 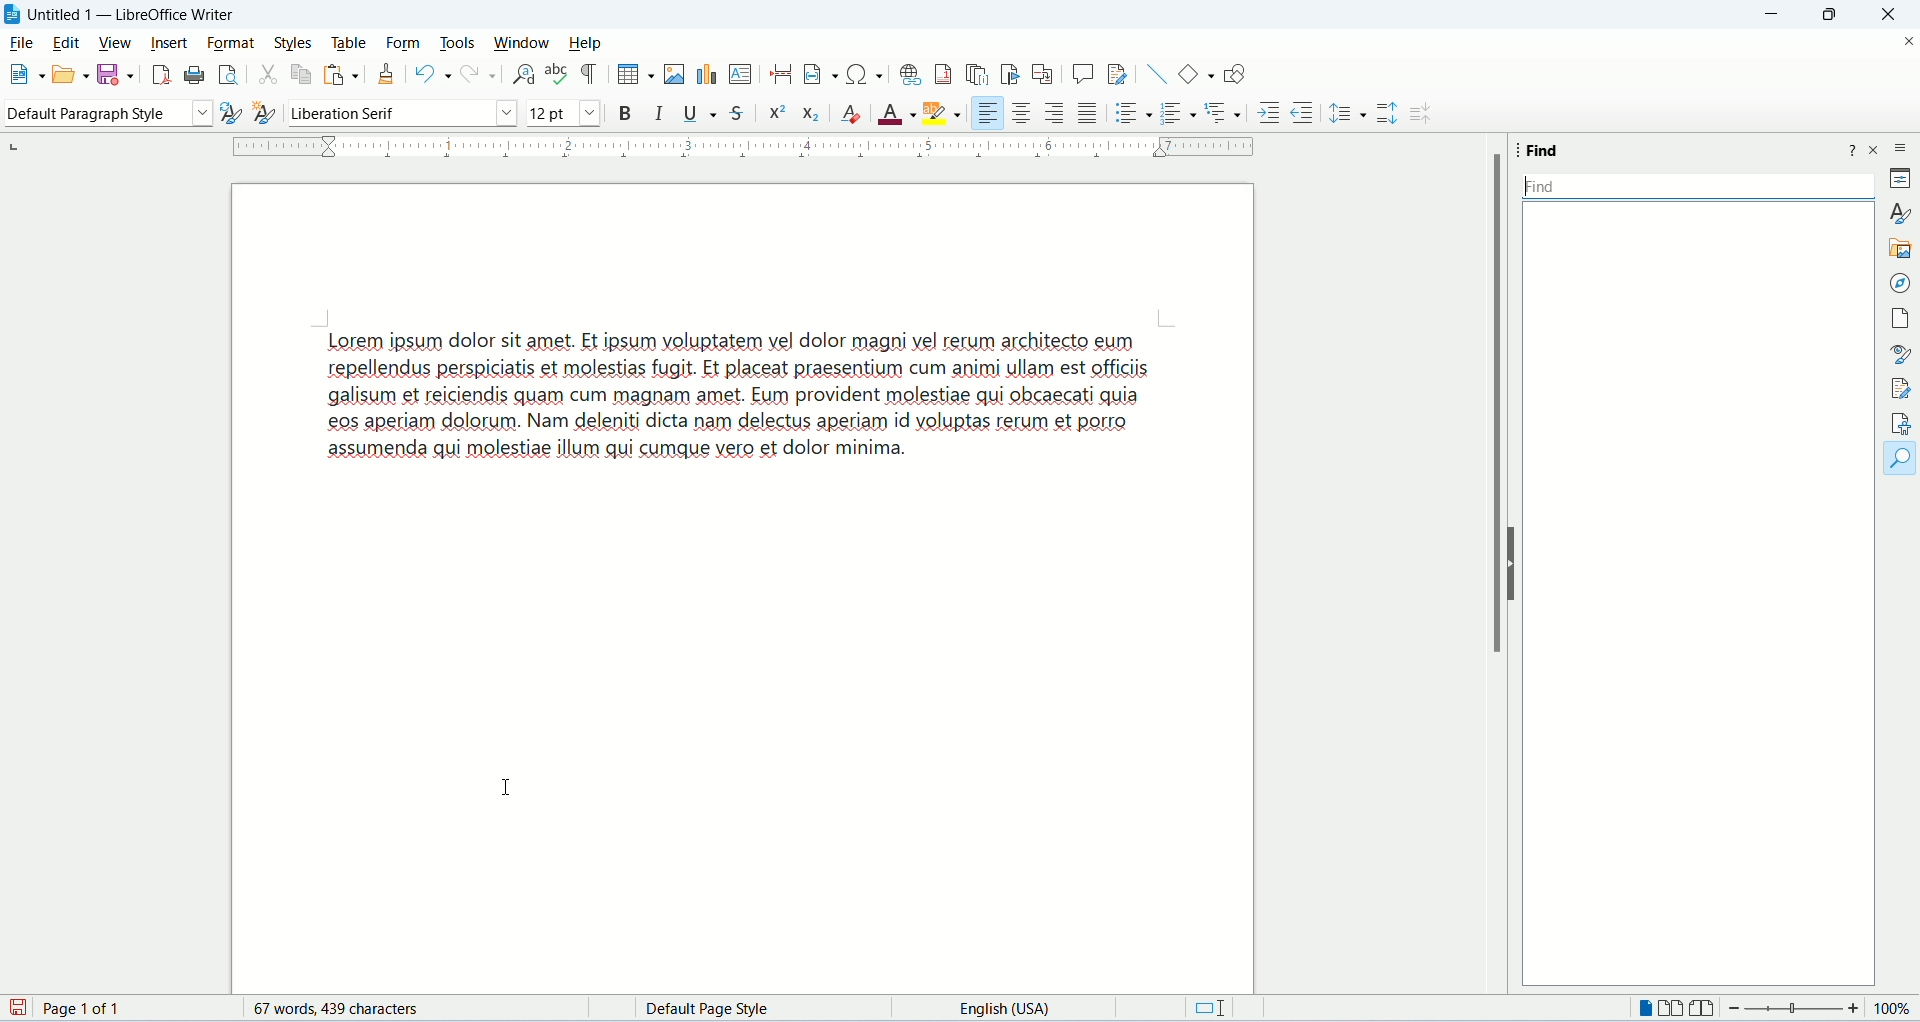 What do you see at coordinates (162, 75) in the screenshot?
I see `export as PDF` at bounding box center [162, 75].